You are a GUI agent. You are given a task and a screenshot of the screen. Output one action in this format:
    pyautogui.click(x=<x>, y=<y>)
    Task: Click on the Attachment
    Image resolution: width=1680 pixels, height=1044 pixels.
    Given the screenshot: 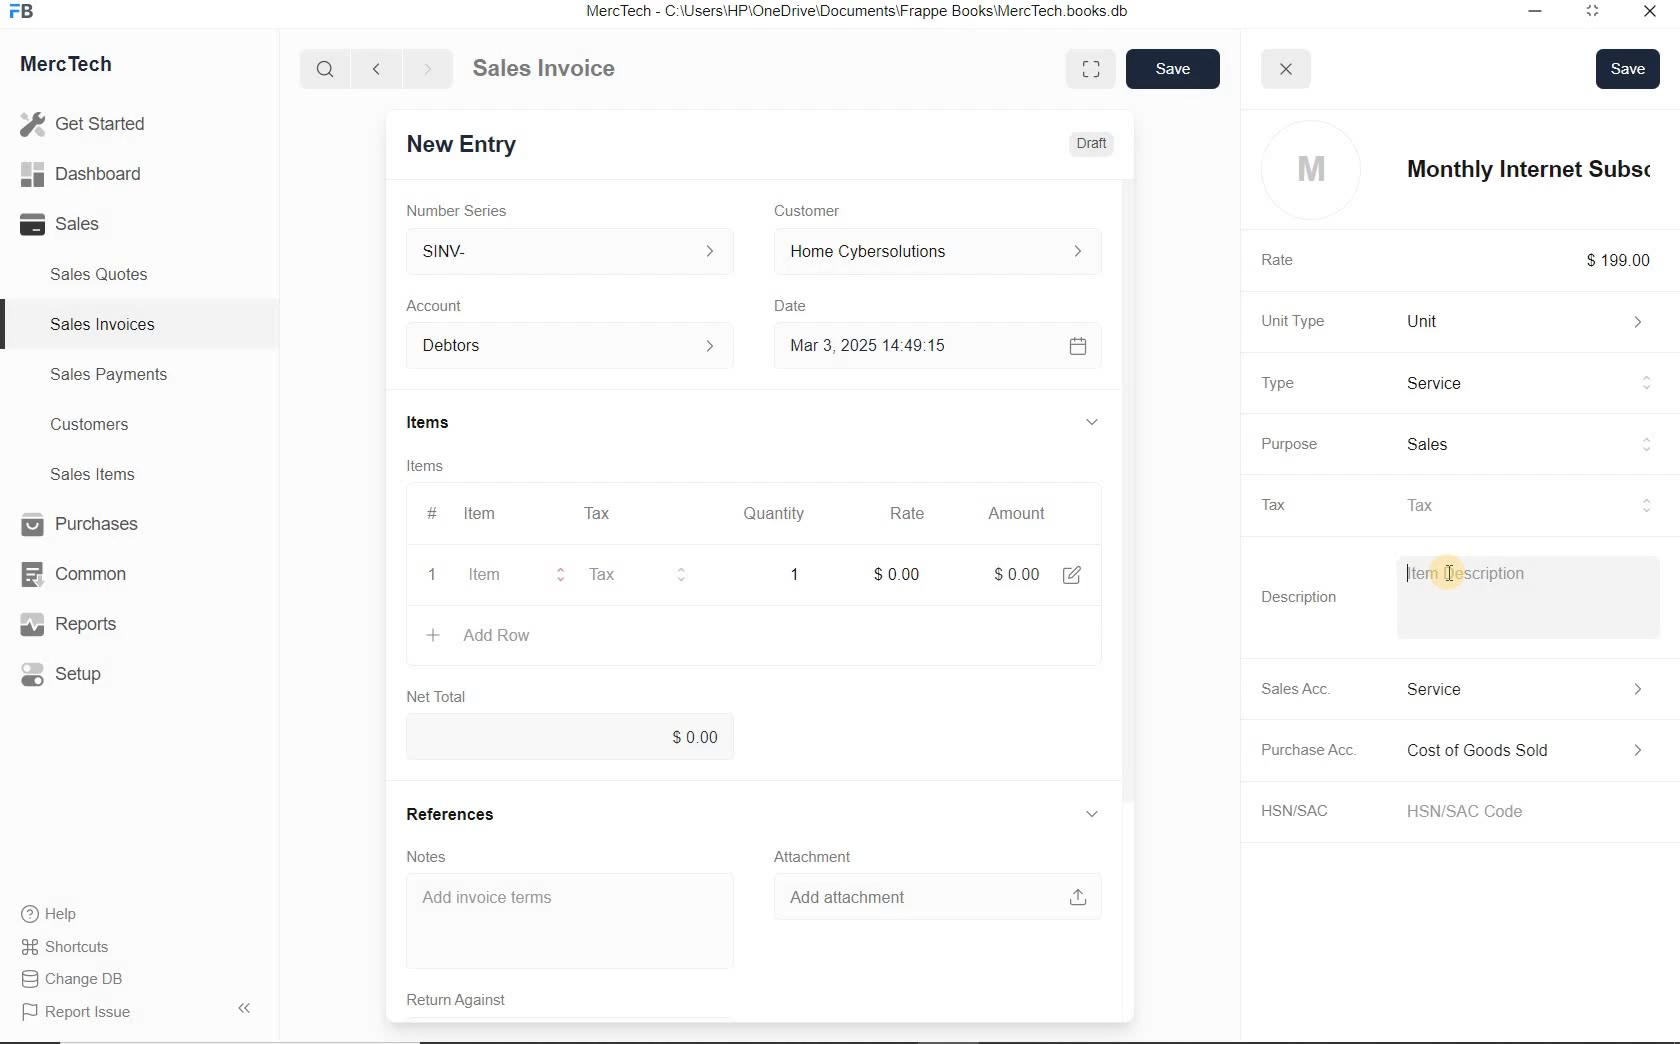 What is the action you would take?
    pyautogui.click(x=811, y=854)
    